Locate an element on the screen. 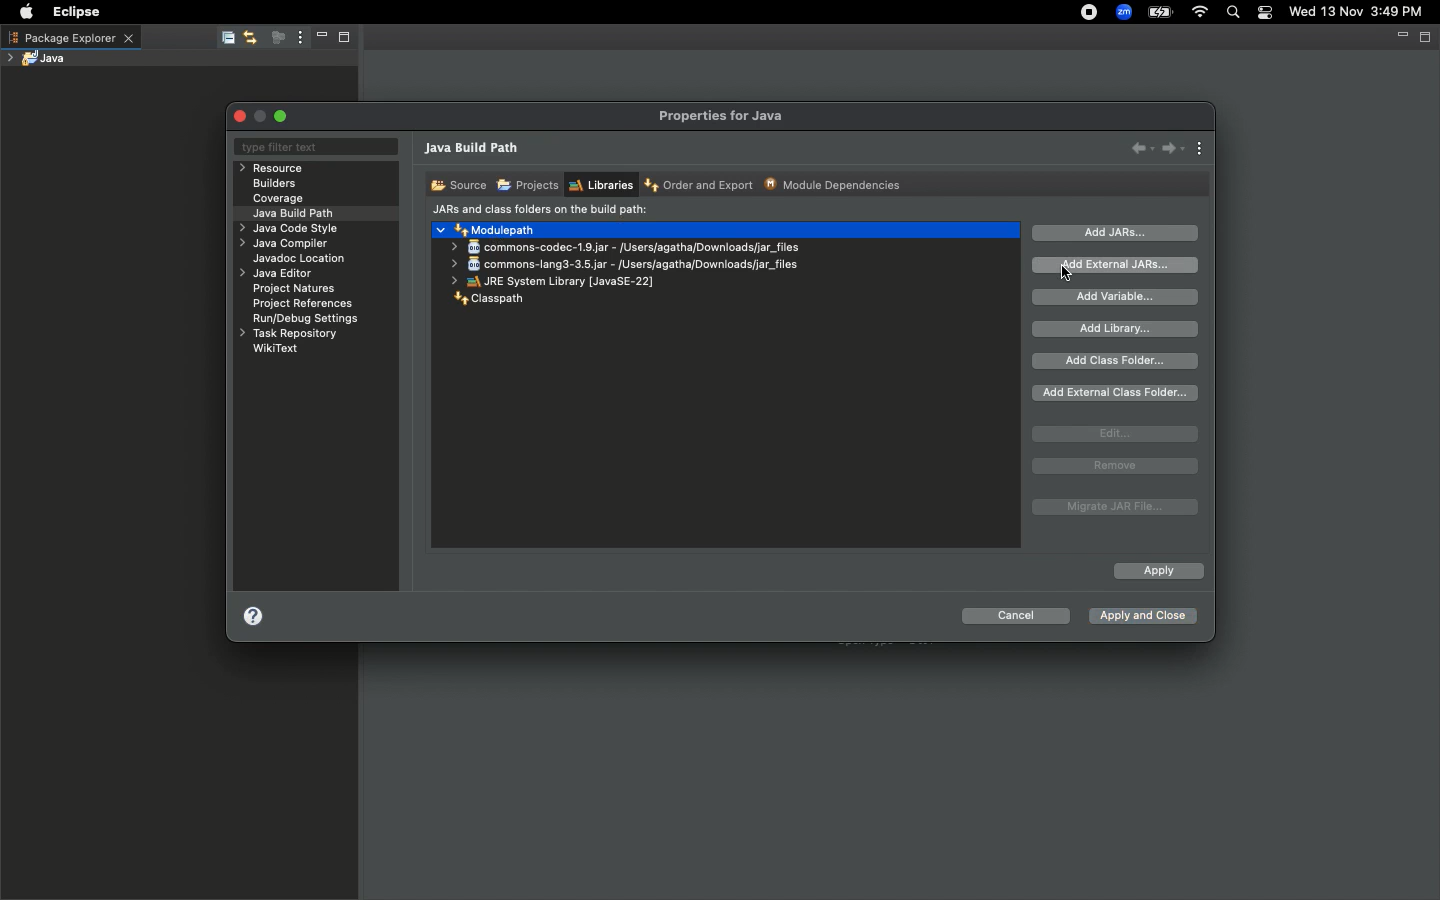  View menu is located at coordinates (1201, 150).